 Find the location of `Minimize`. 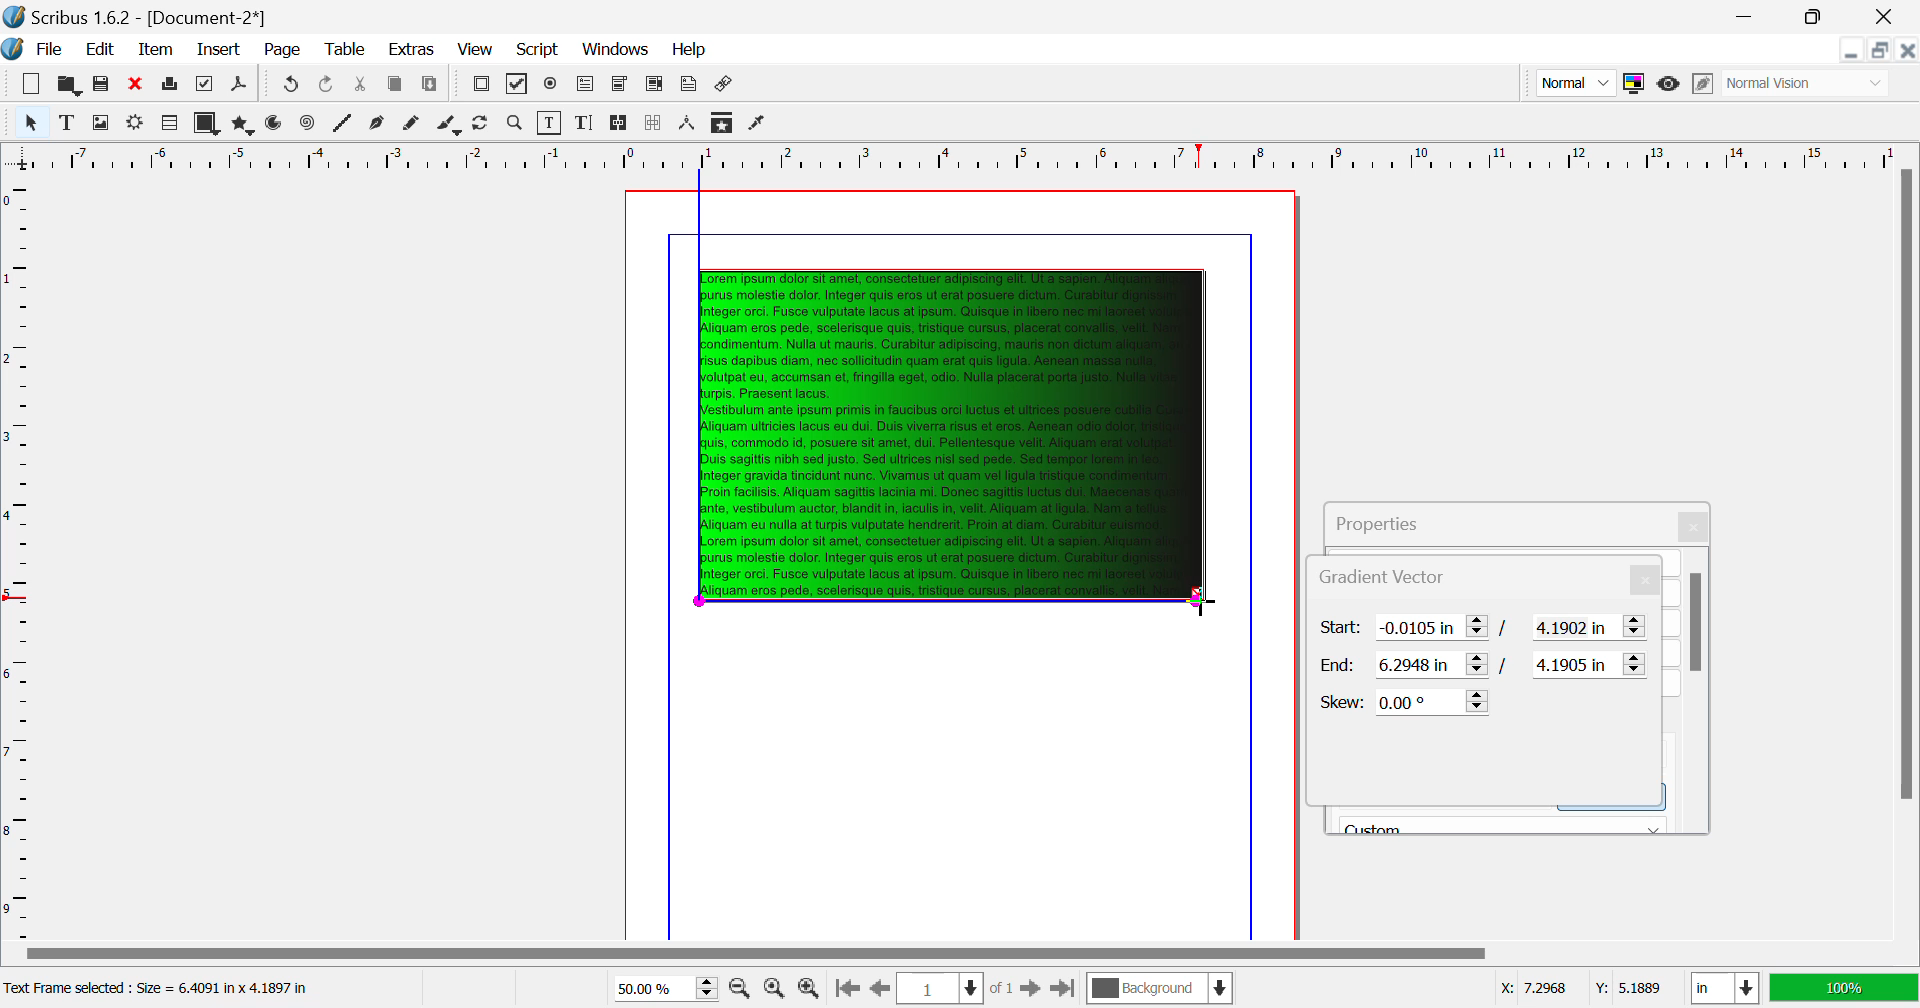

Minimize is located at coordinates (1818, 17).